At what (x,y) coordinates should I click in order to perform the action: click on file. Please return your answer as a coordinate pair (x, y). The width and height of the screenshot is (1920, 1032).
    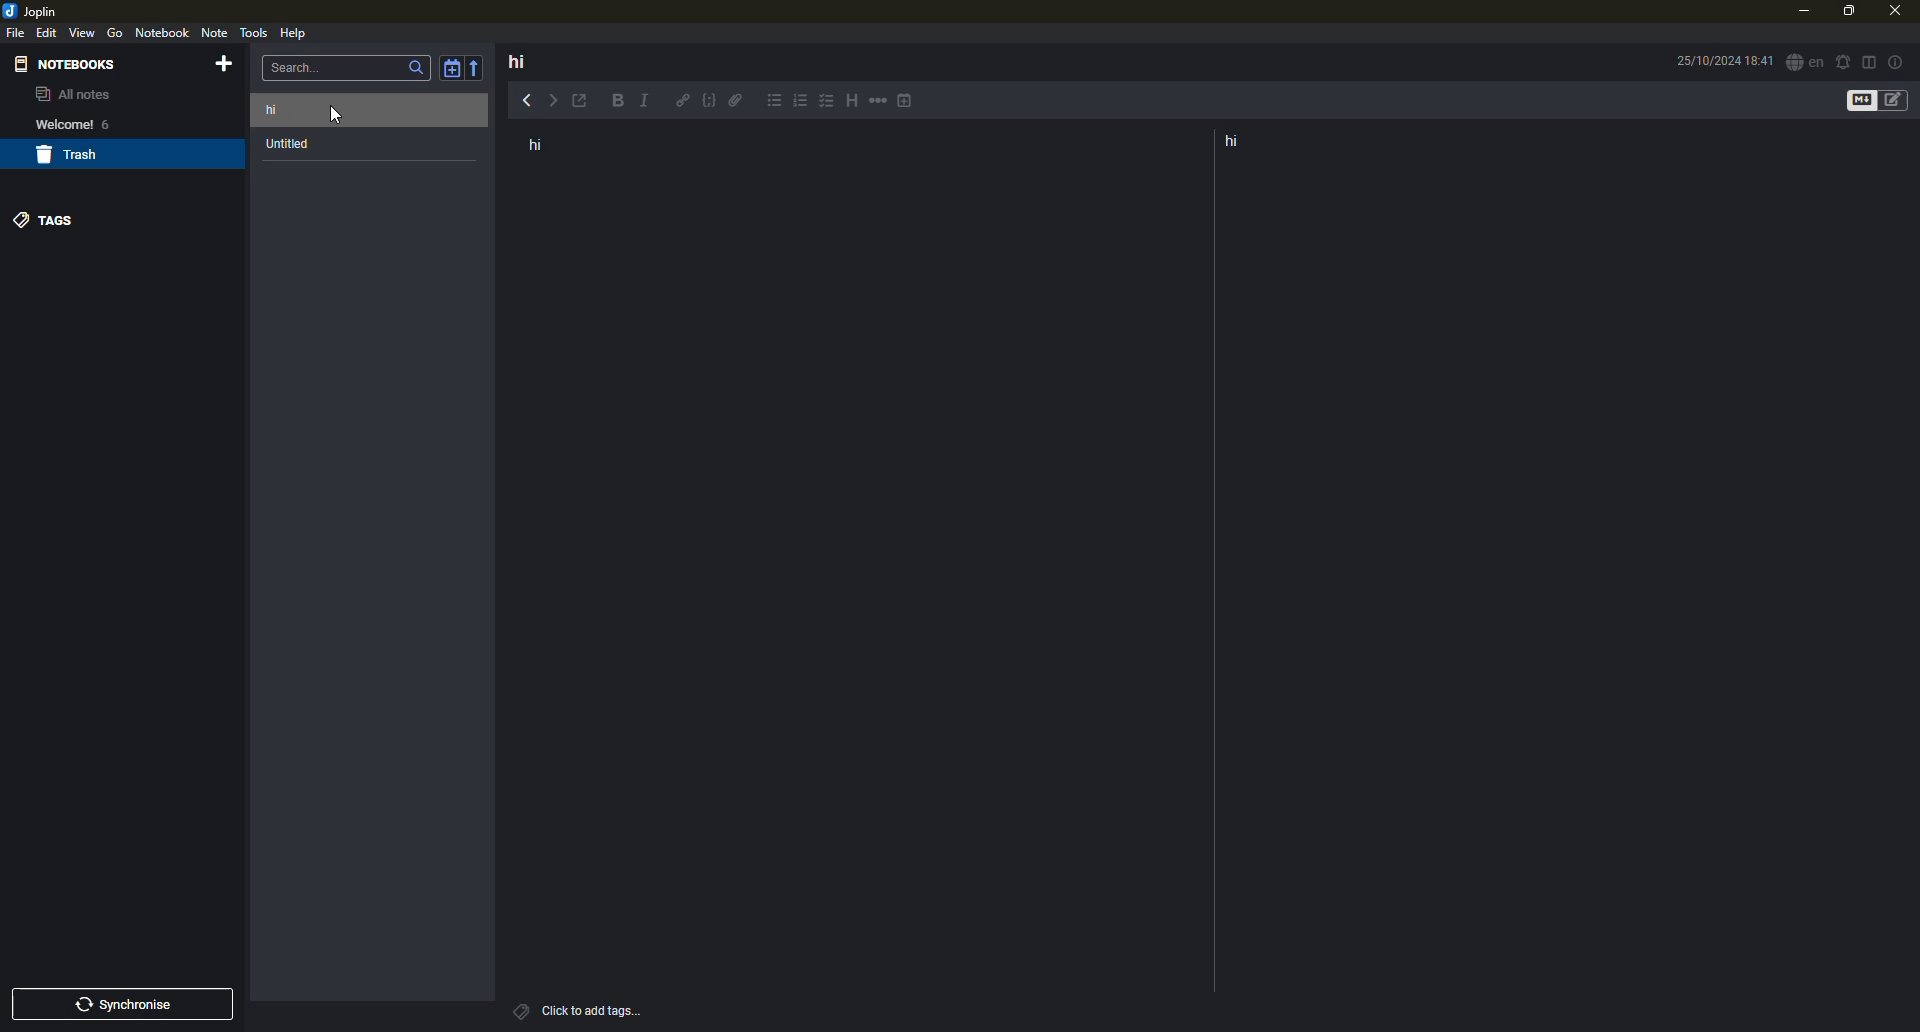
    Looking at the image, I should click on (17, 33).